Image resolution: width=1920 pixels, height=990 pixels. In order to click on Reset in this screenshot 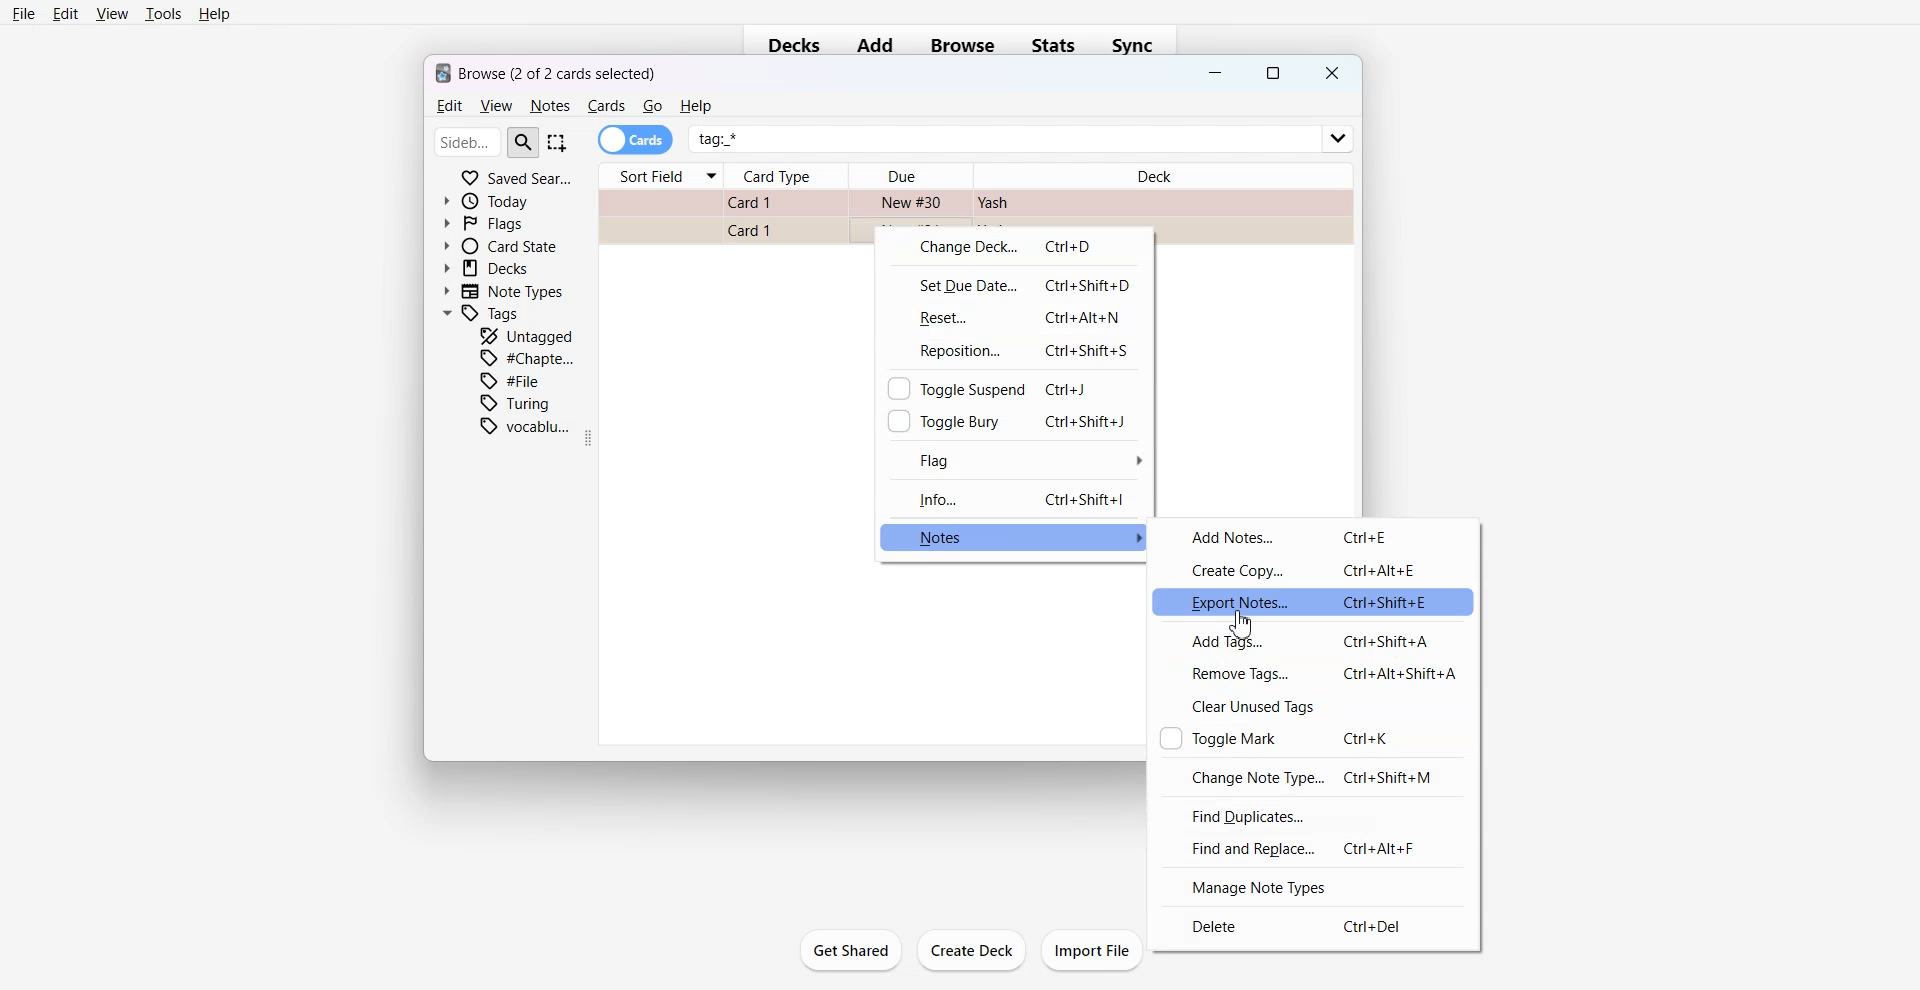, I will do `click(1014, 317)`.